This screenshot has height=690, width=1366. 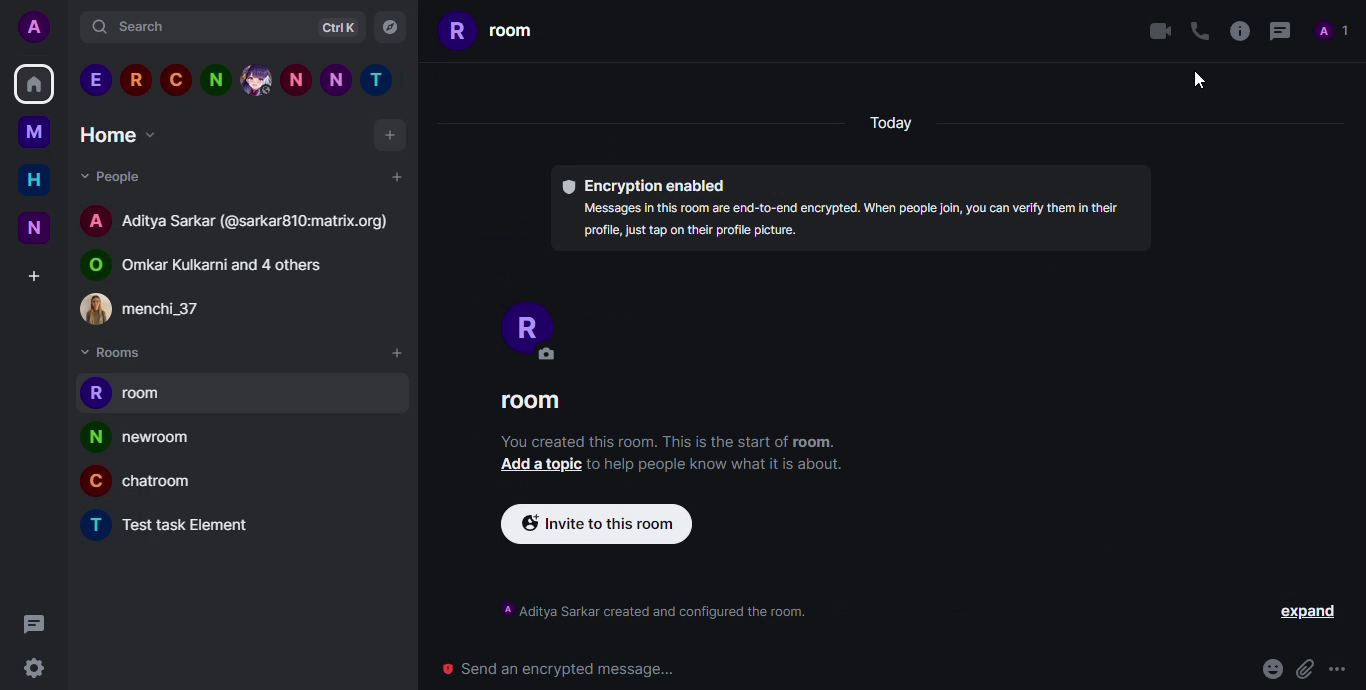 What do you see at coordinates (135, 79) in the screenshot?
I see `people 2` at bounding box center [135, 79].